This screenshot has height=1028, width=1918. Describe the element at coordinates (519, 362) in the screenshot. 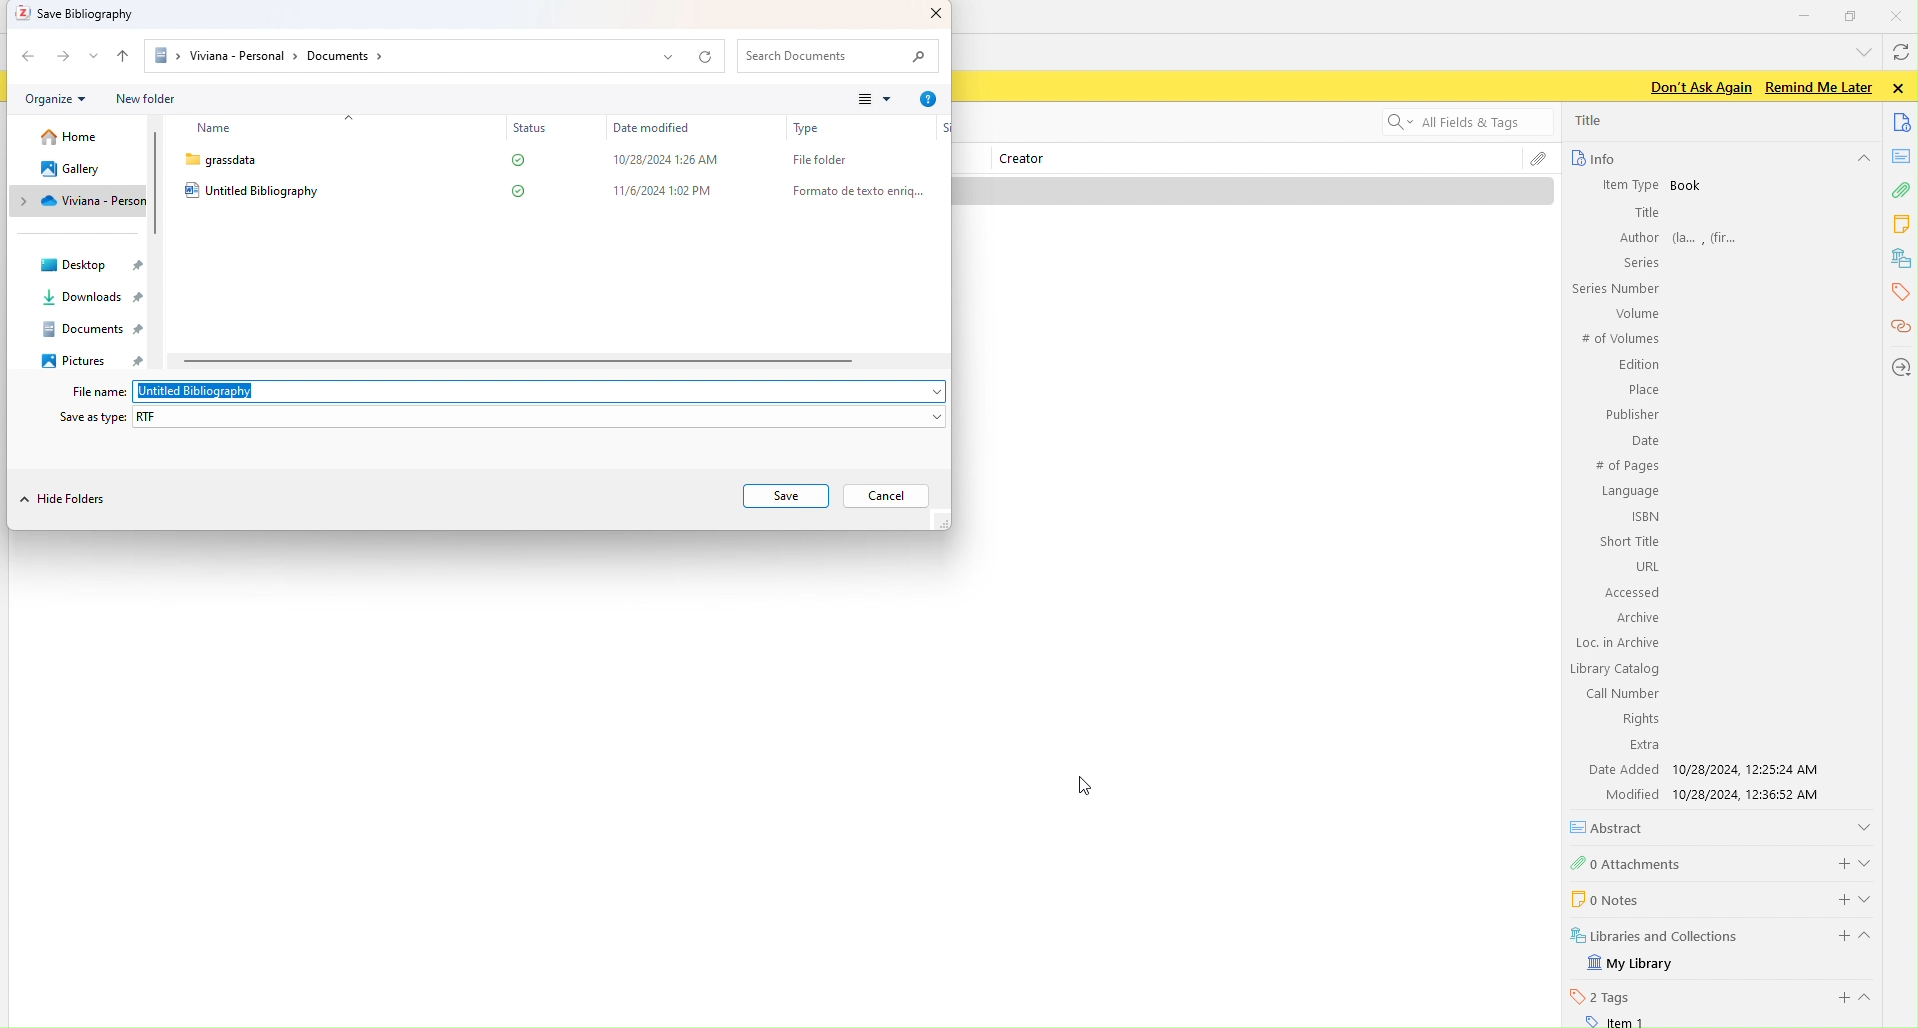

I see `scroll` at that location.